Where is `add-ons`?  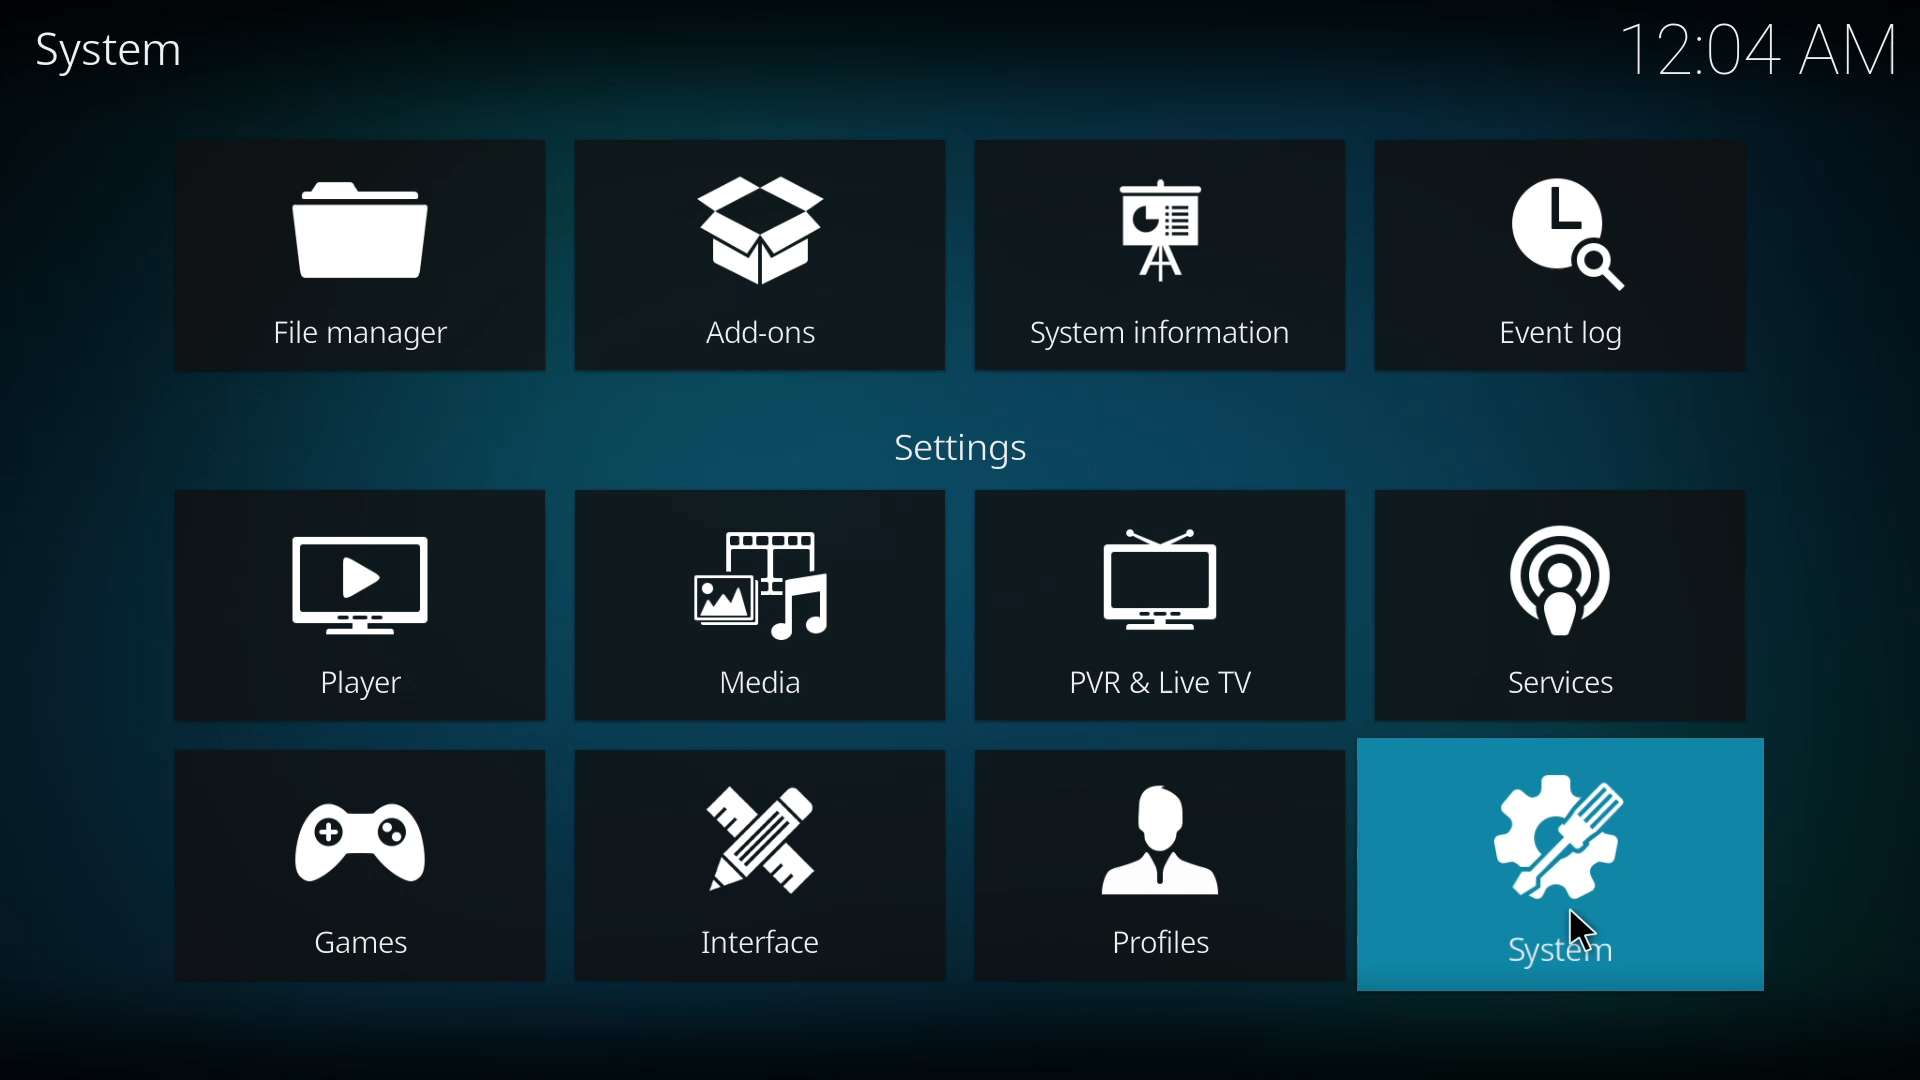
add-ons is located at coordinates (760, 255).